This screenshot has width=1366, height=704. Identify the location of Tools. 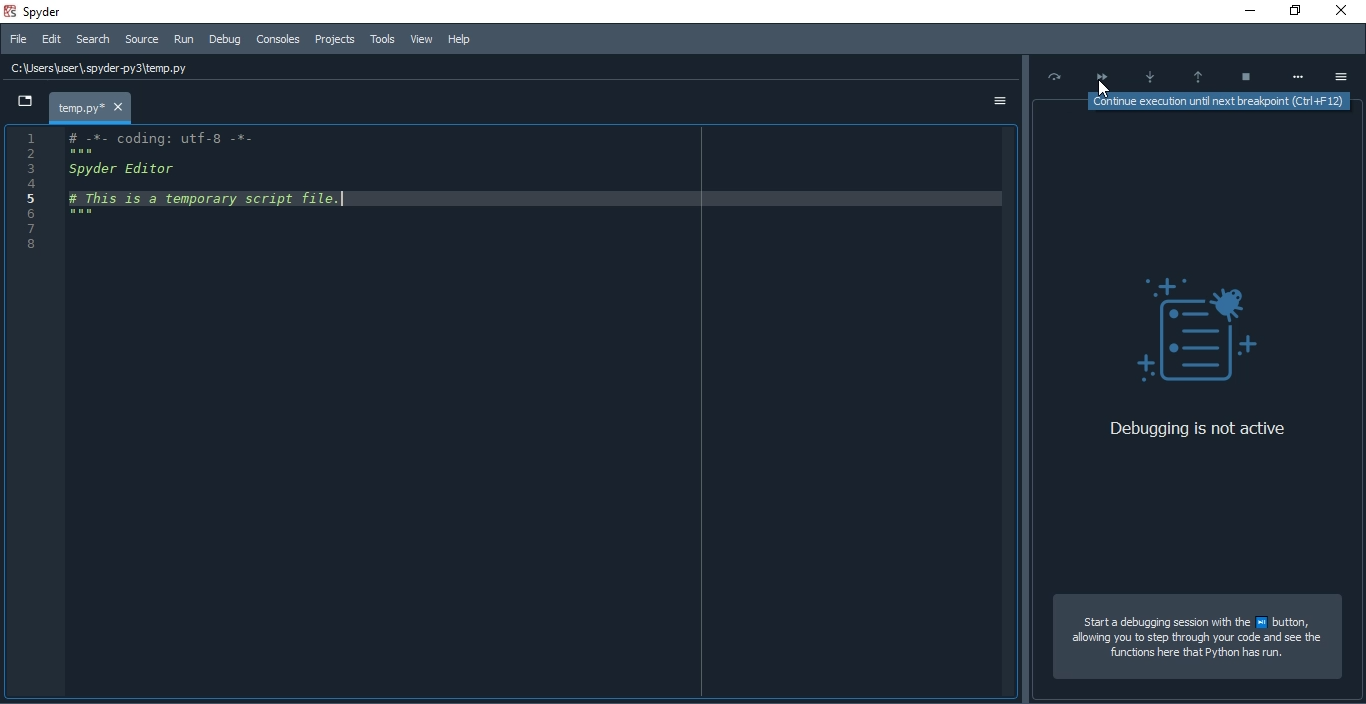
(380, 39).